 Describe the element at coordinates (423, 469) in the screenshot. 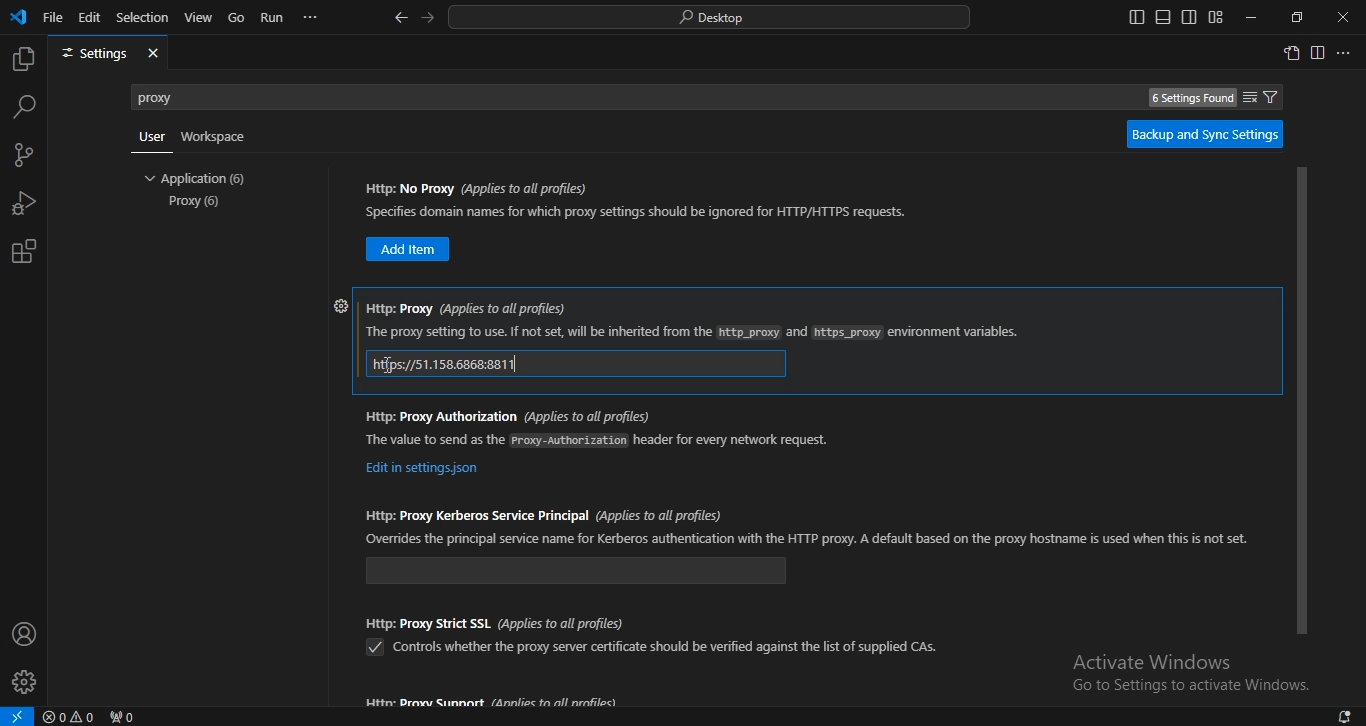

I see `https: proxy authorization` at that location.